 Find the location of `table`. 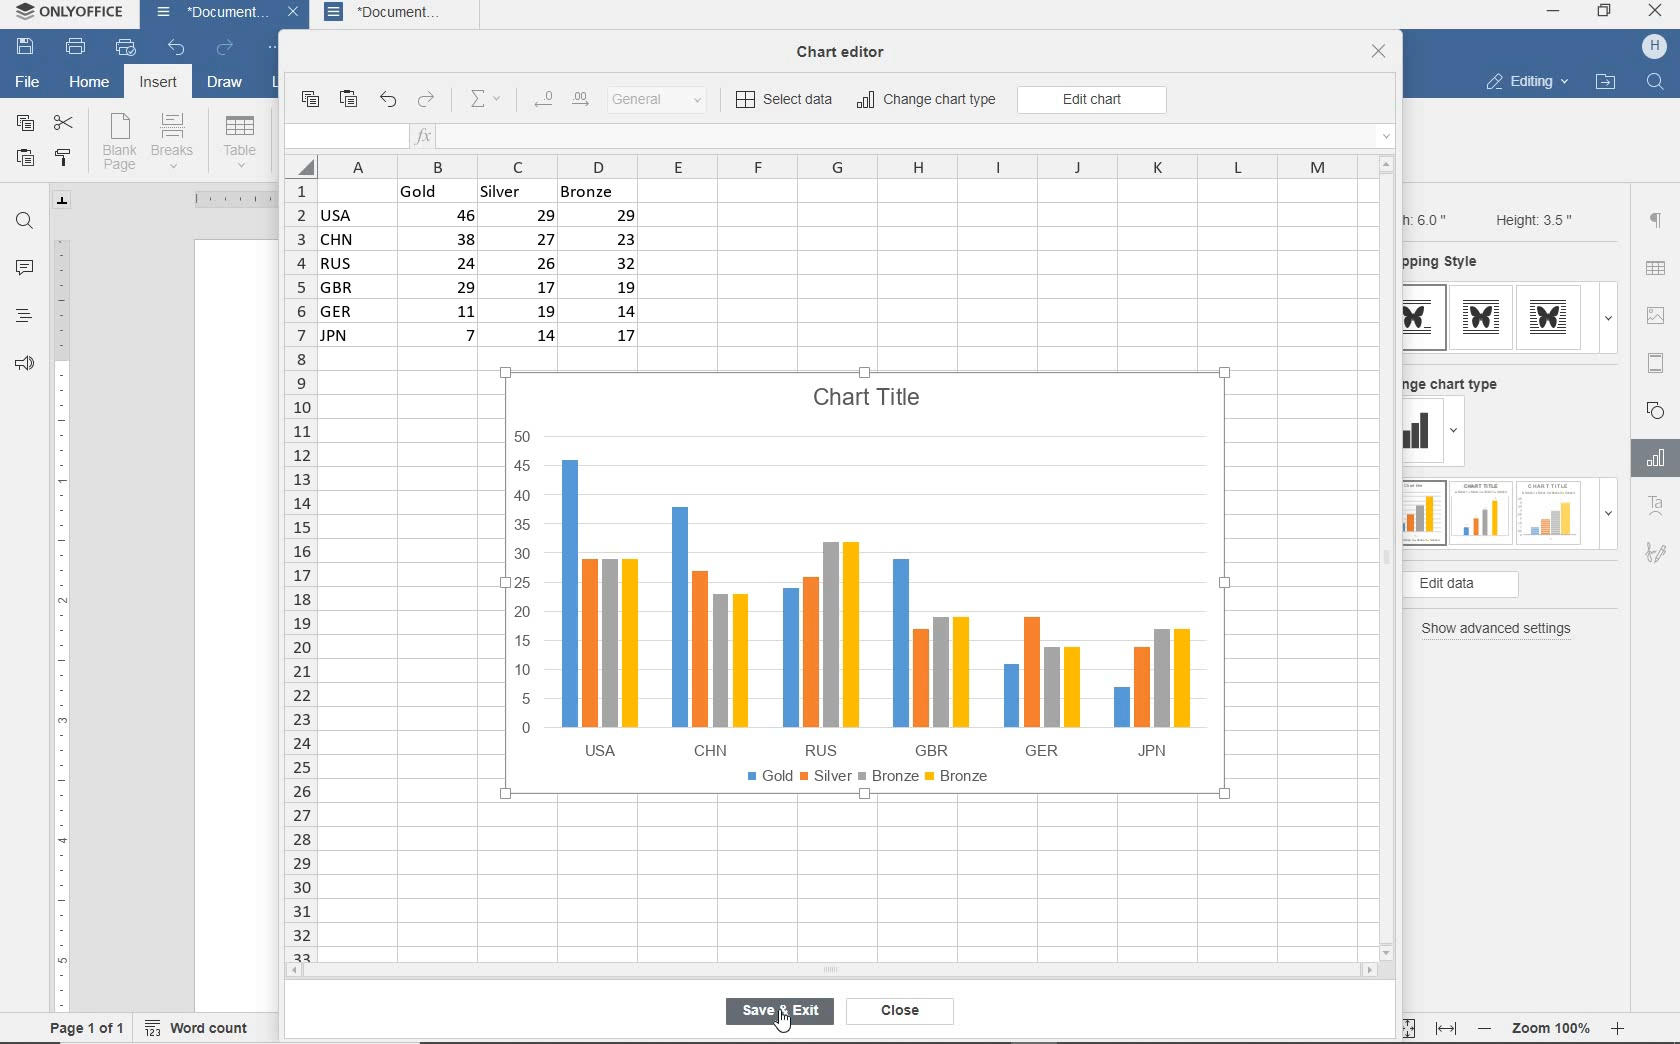

table is located at coordinates (1657, 270).